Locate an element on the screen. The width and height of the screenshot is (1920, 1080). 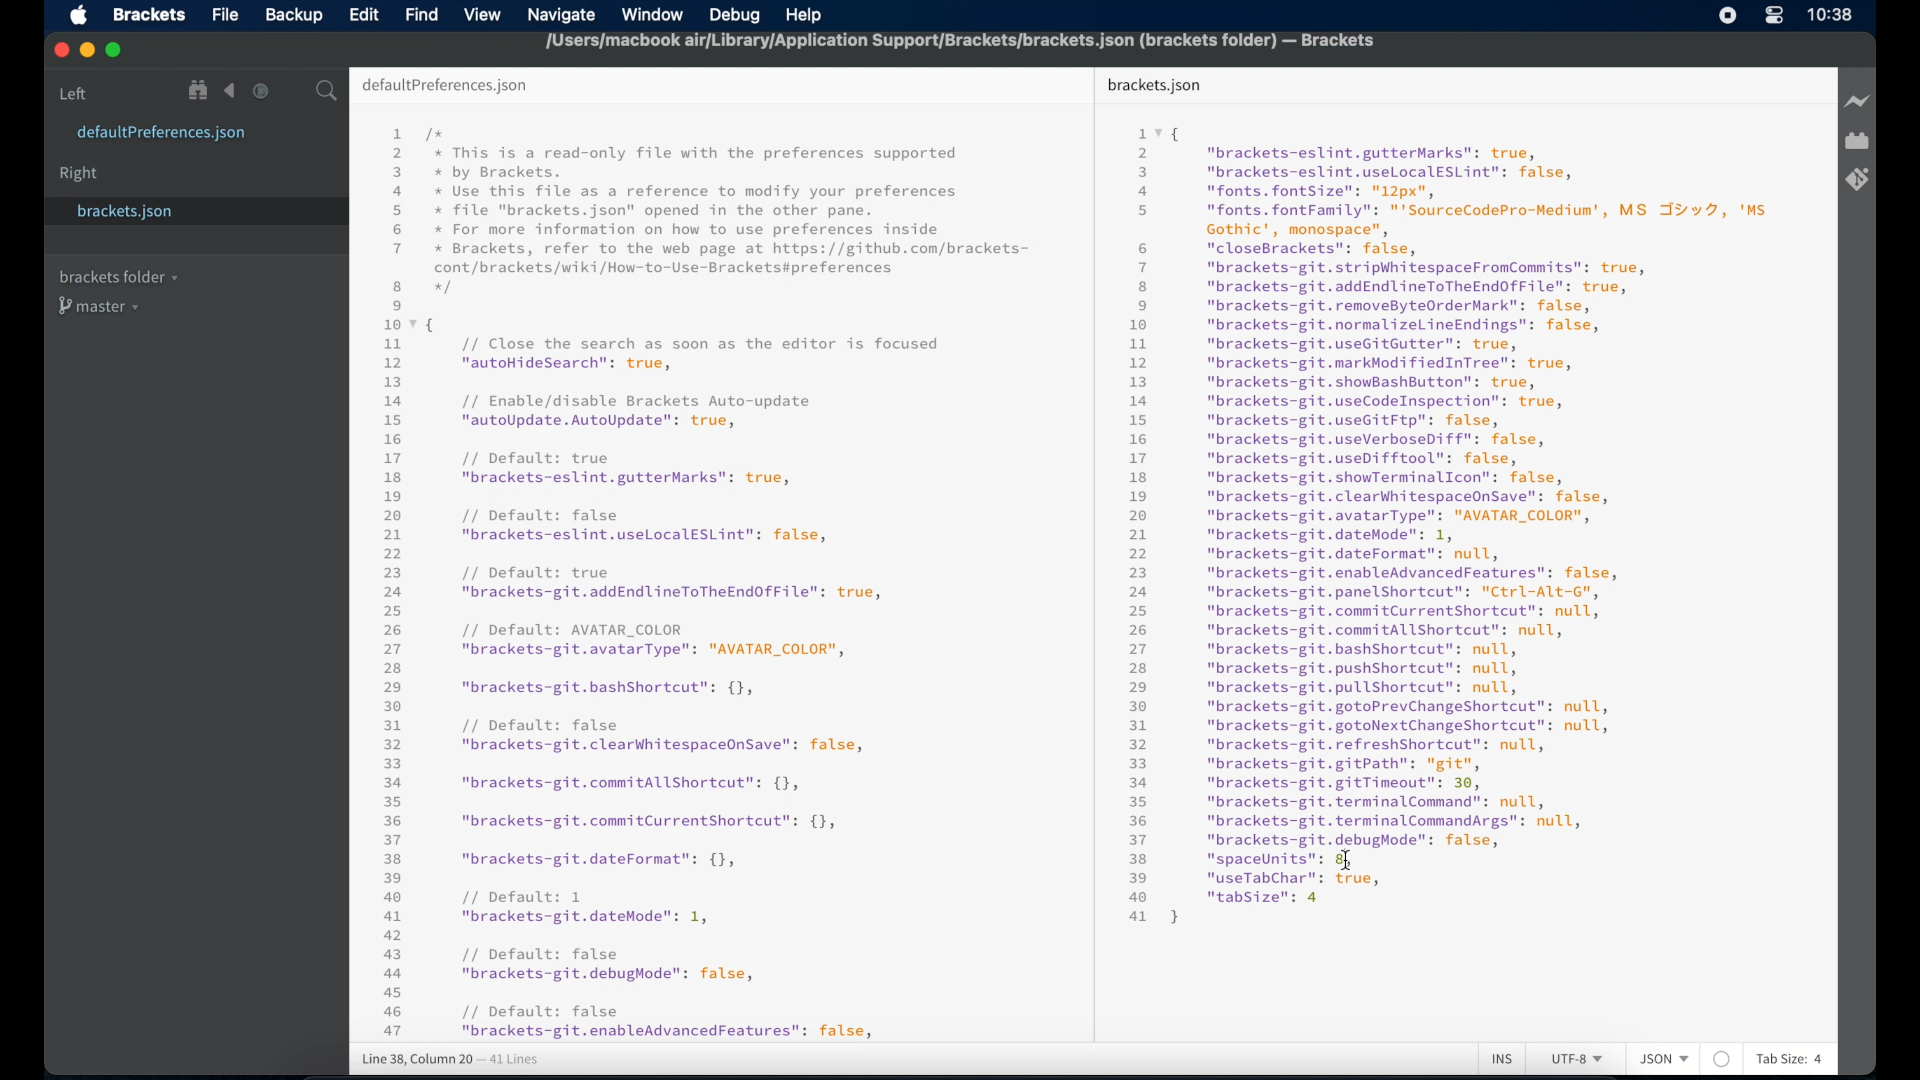
utf-8 is located at coordinates (1579, 1054).